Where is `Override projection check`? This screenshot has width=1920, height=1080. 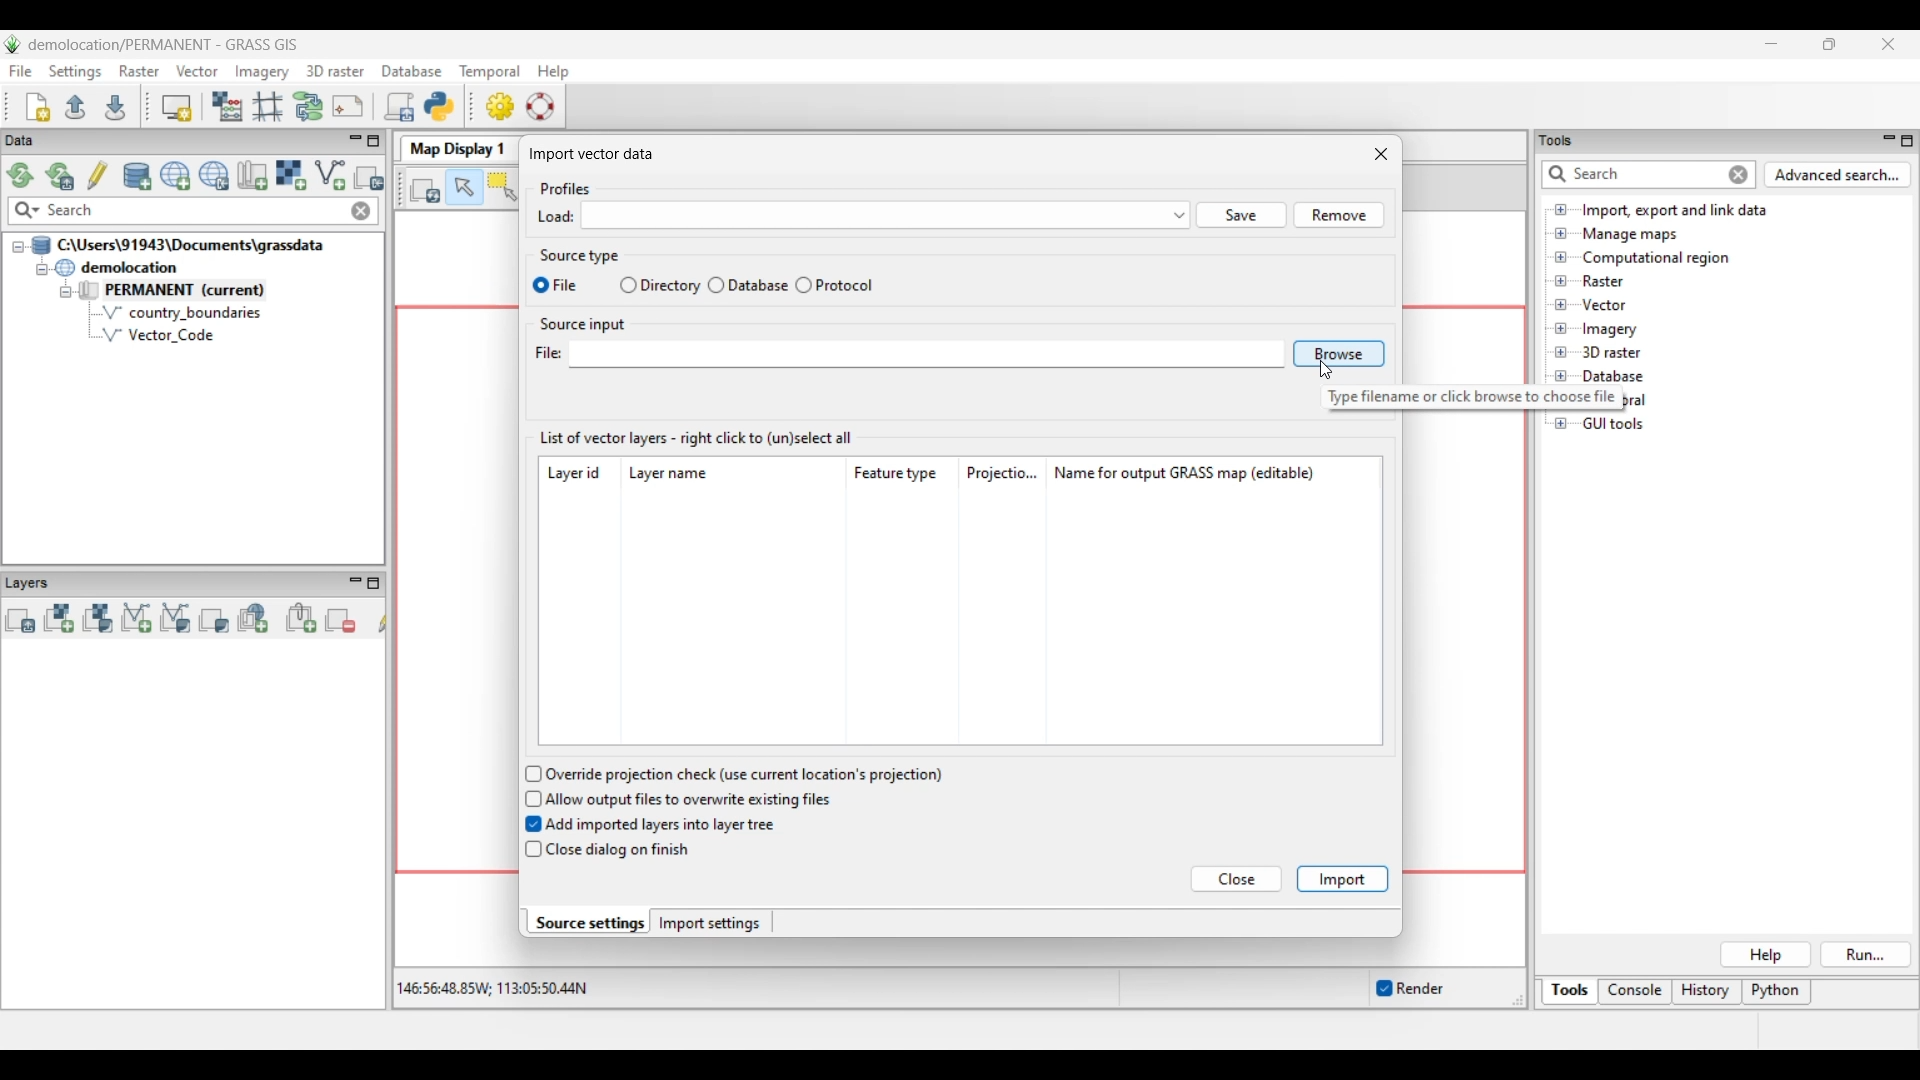
Override projection check is located at coordinates (743, 774).